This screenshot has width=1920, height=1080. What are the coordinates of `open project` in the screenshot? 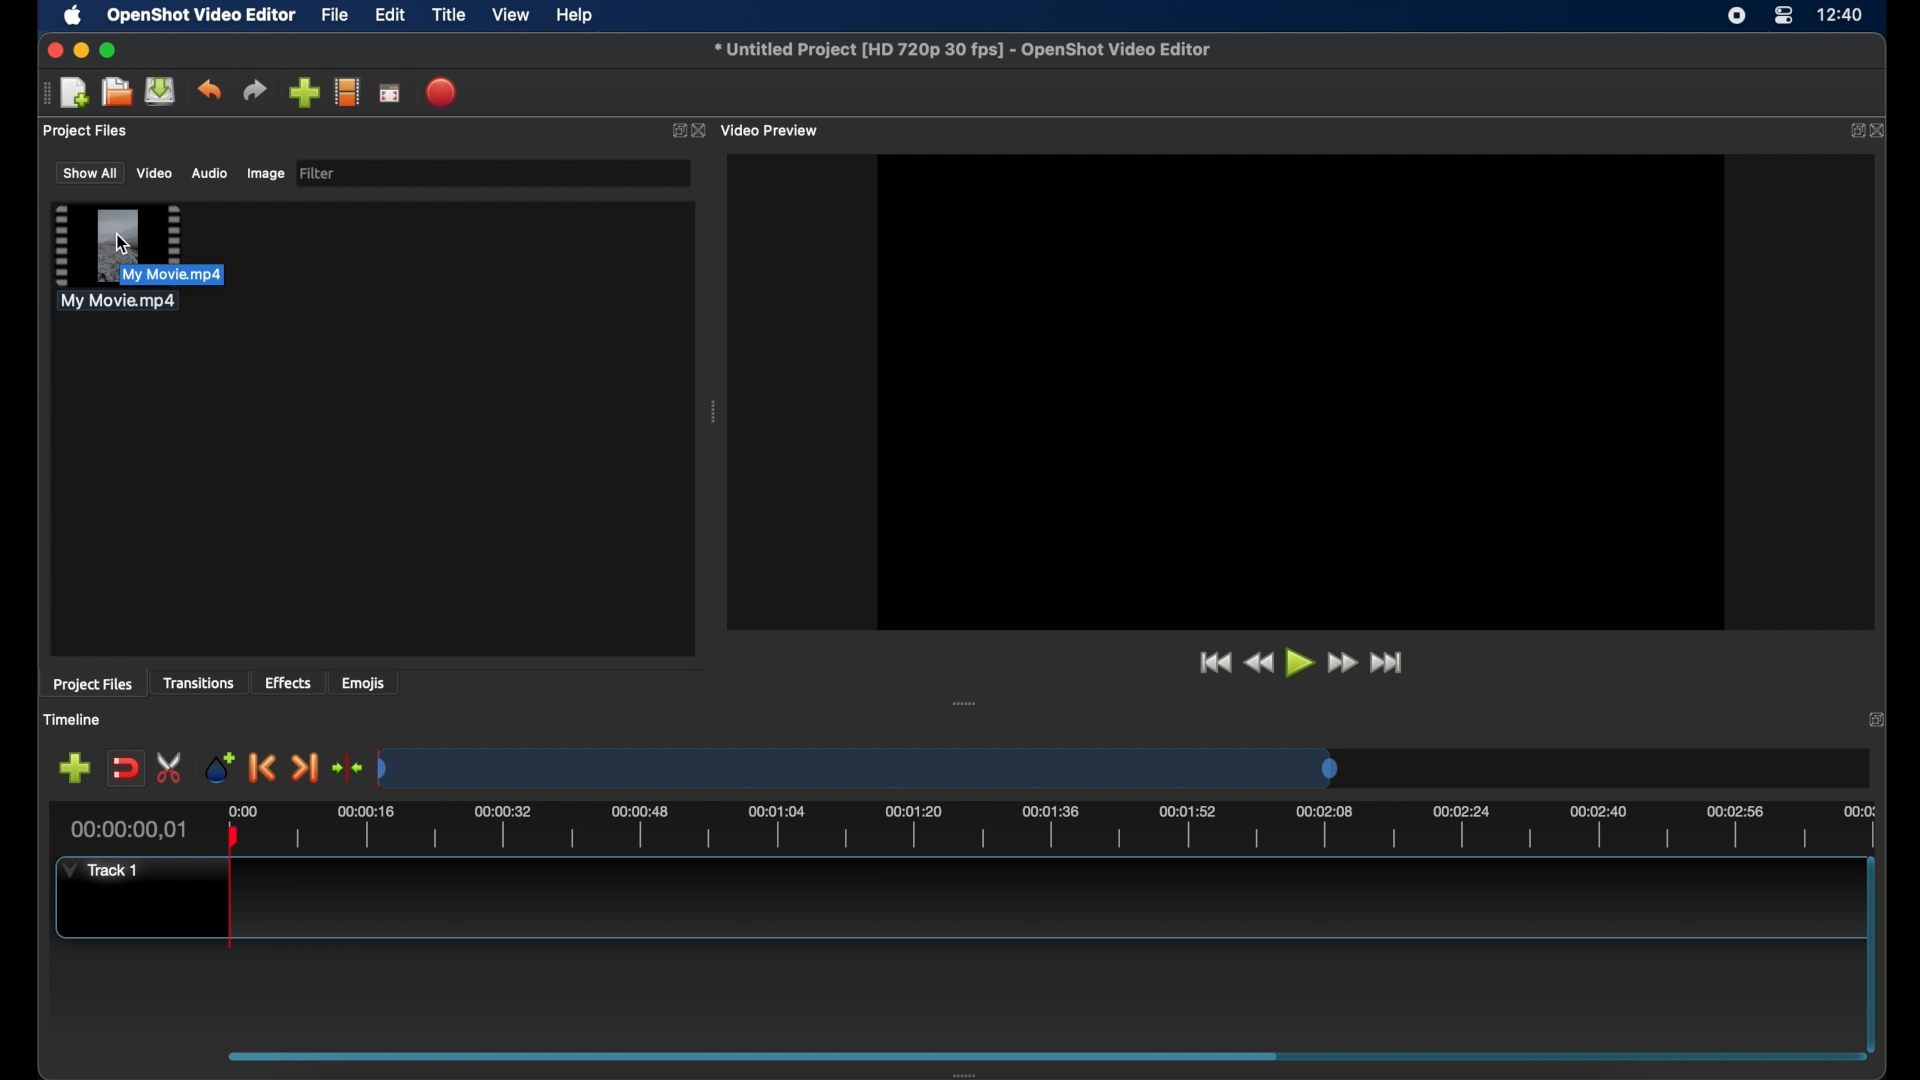 It's located at (116, 92).